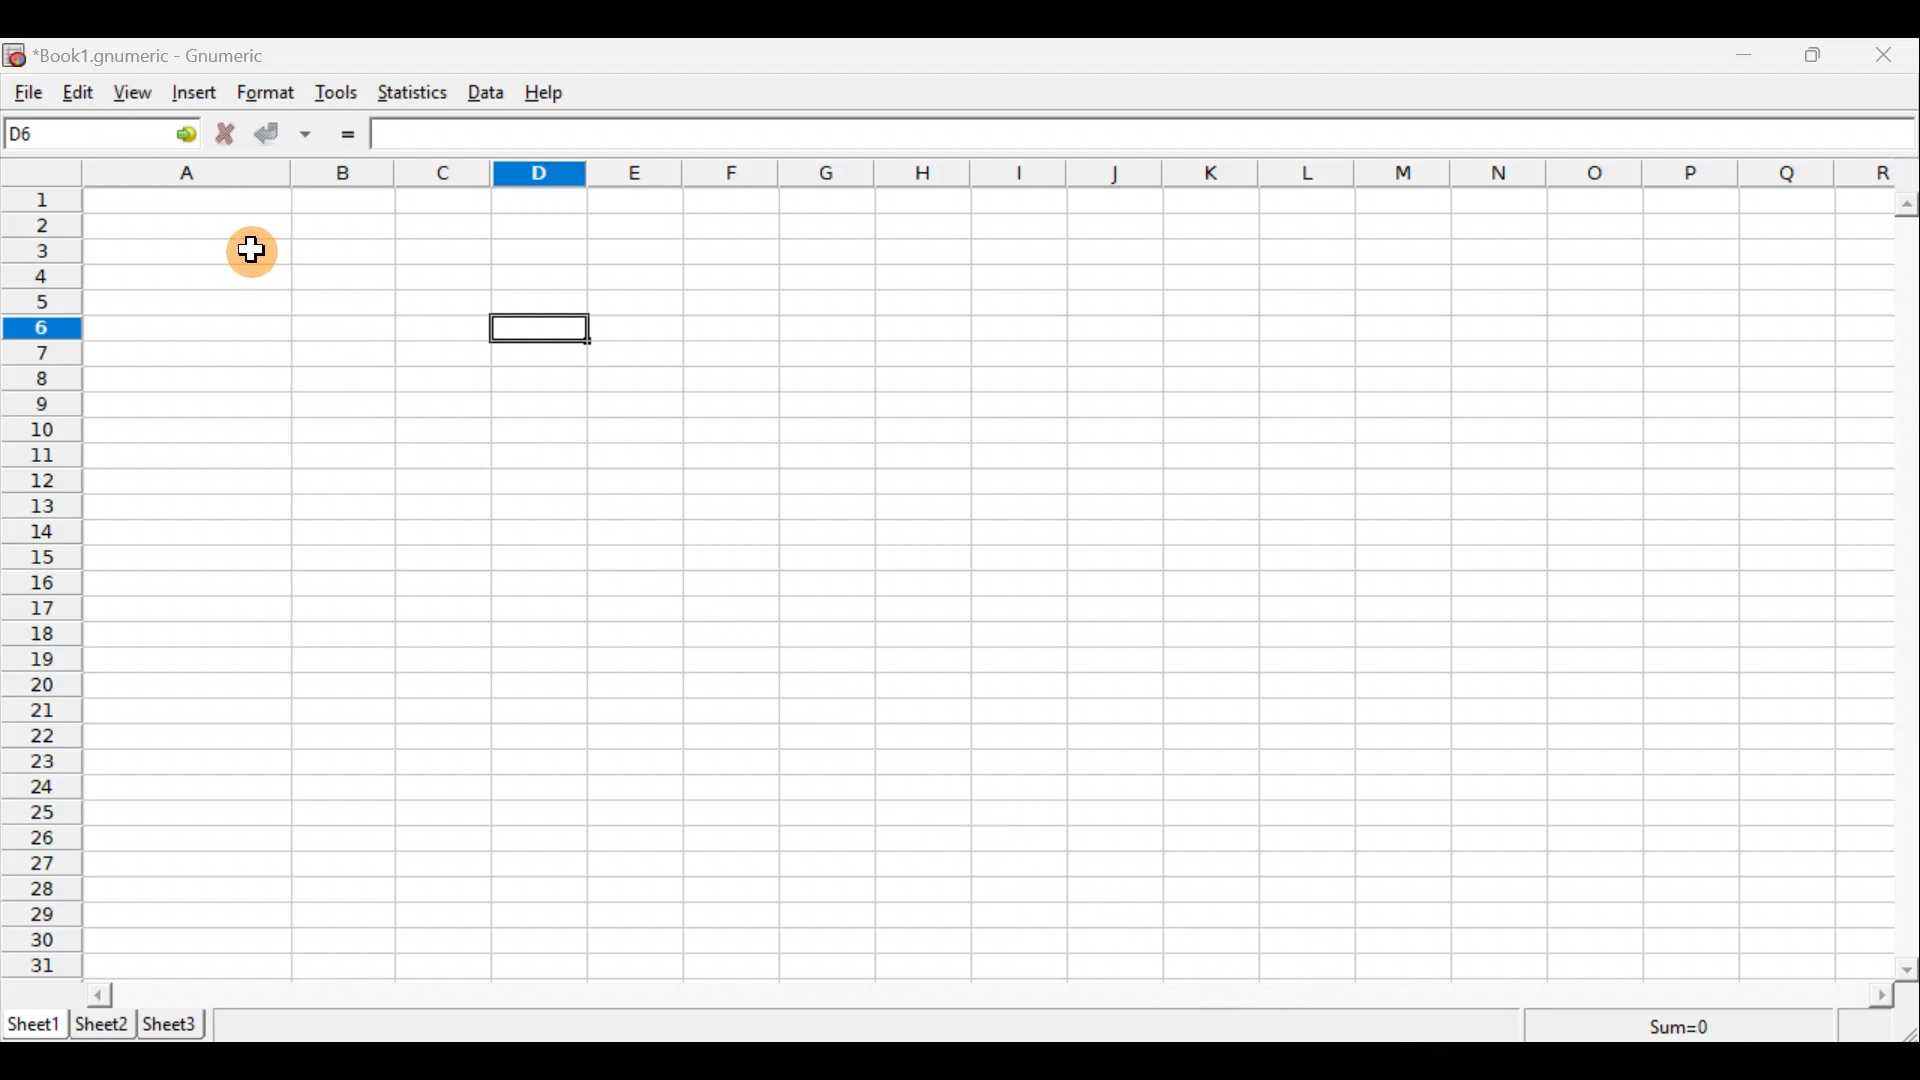 Image resolution: width=1920 pixels, height=1080 pixels. Describe the element at coordinates (266, 94) in the screenshot. I see `Format` at that location.